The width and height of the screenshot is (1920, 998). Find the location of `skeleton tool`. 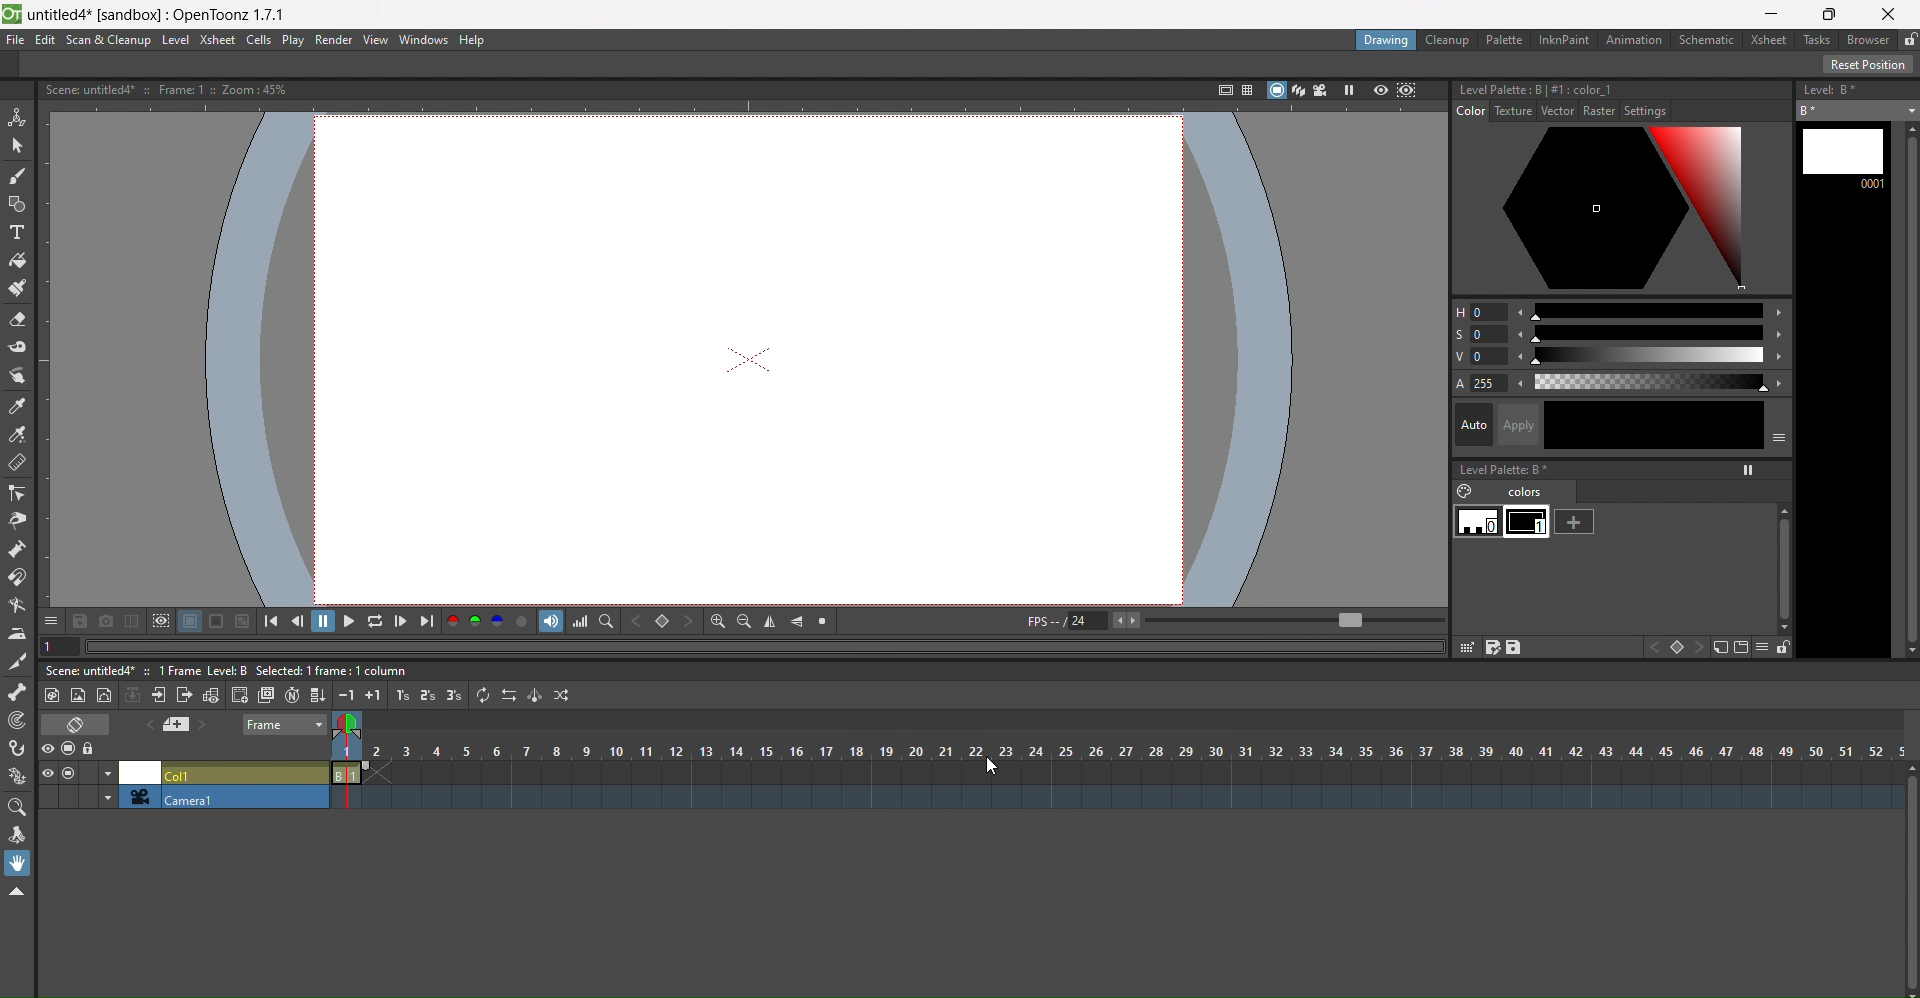

skeleton tool is located at coordinates (18, 692).